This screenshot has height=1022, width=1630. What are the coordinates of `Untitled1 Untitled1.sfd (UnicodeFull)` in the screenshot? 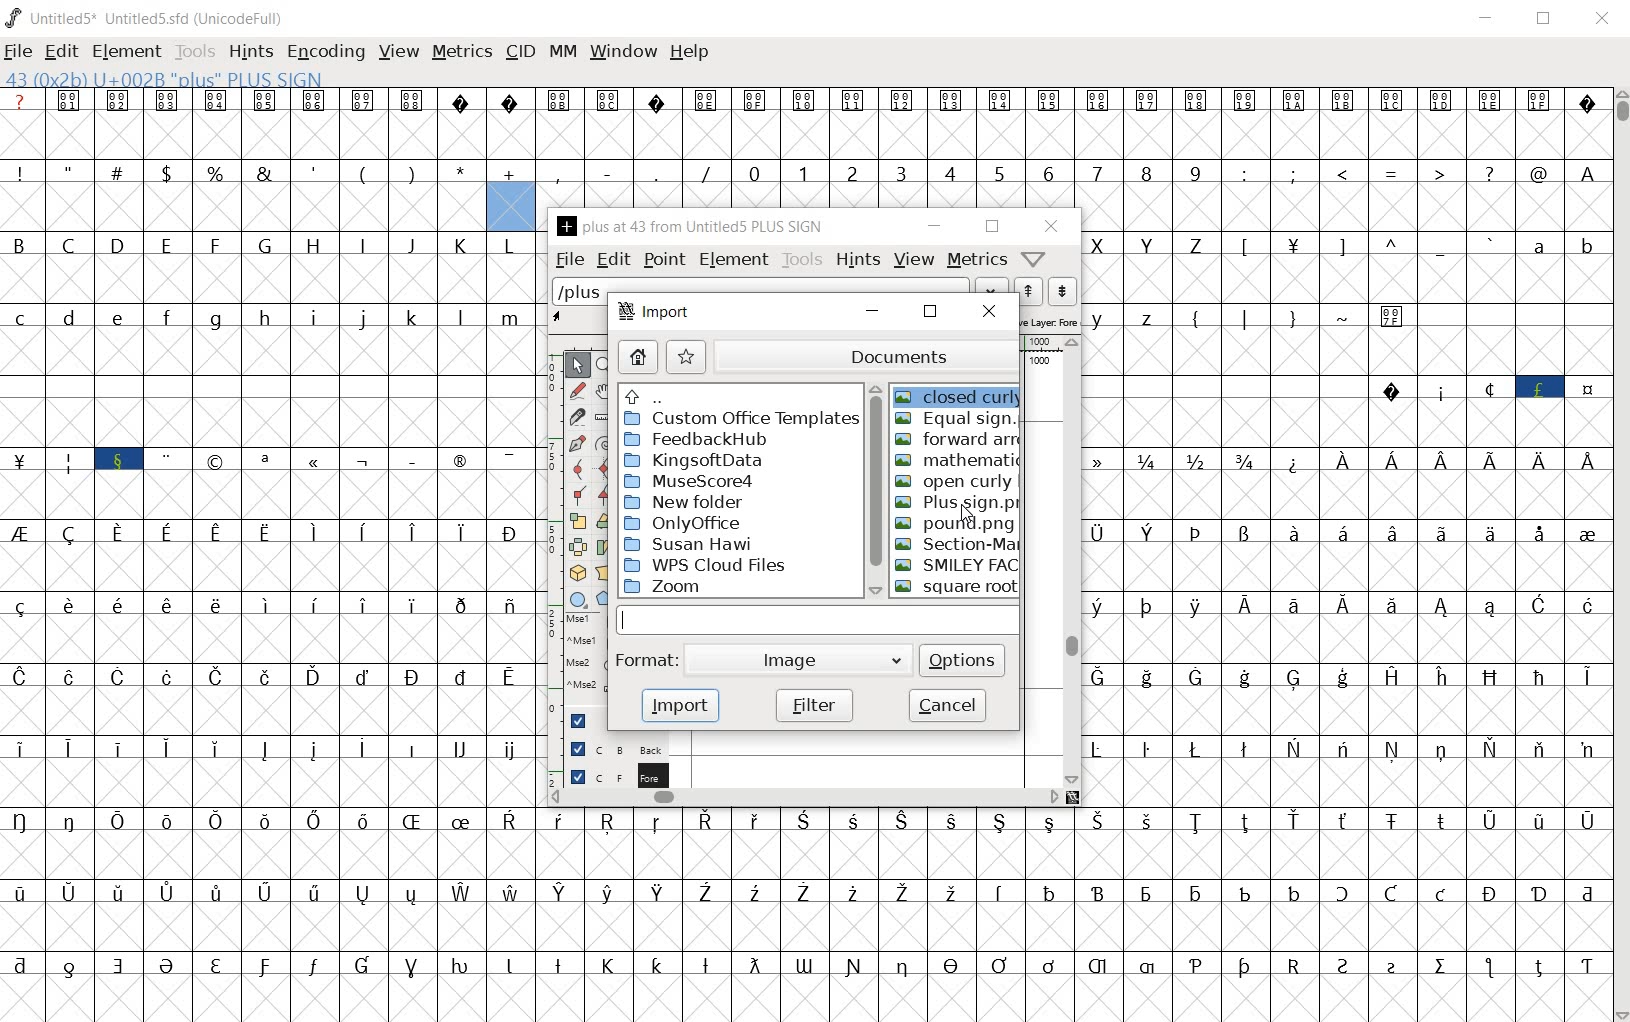 It's located at (150, 18).